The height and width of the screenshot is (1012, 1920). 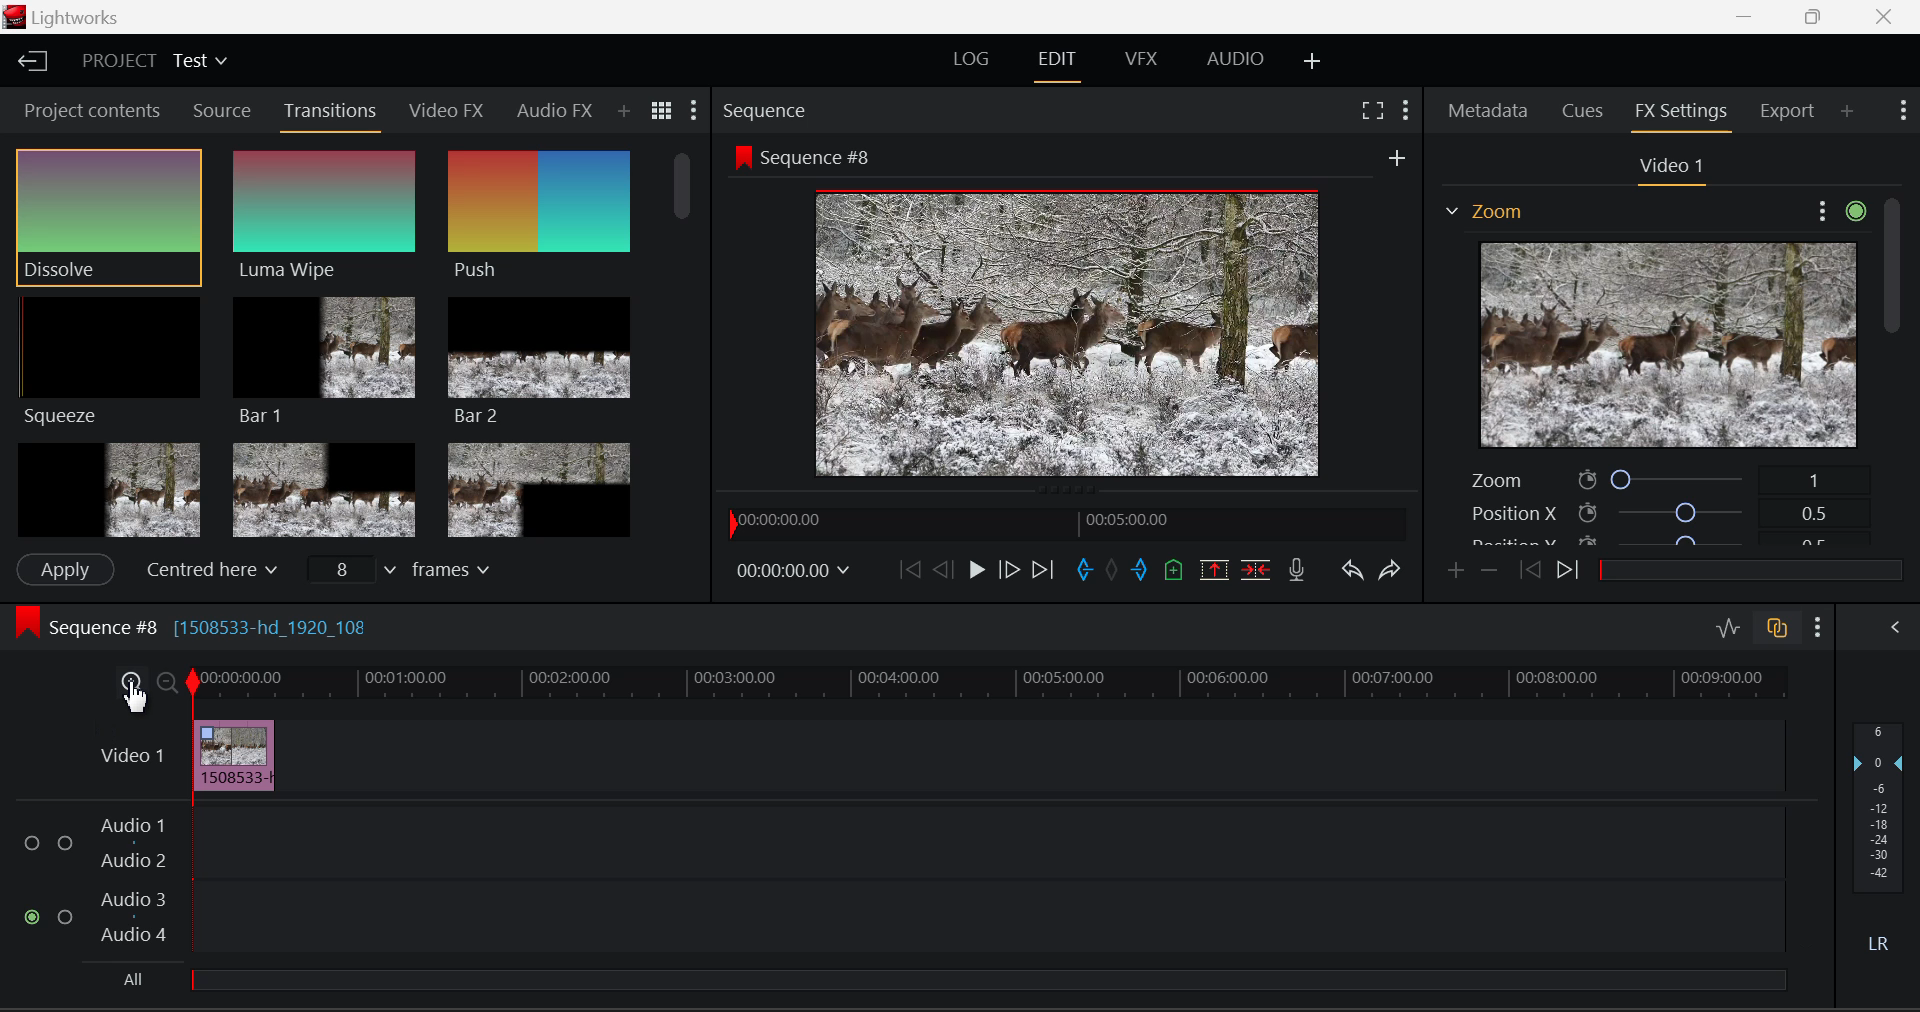 What do you see at coordinates (166, 684) in the screenshot?
I see `Timeline Zoom Out` at bounding box center [166, 684].